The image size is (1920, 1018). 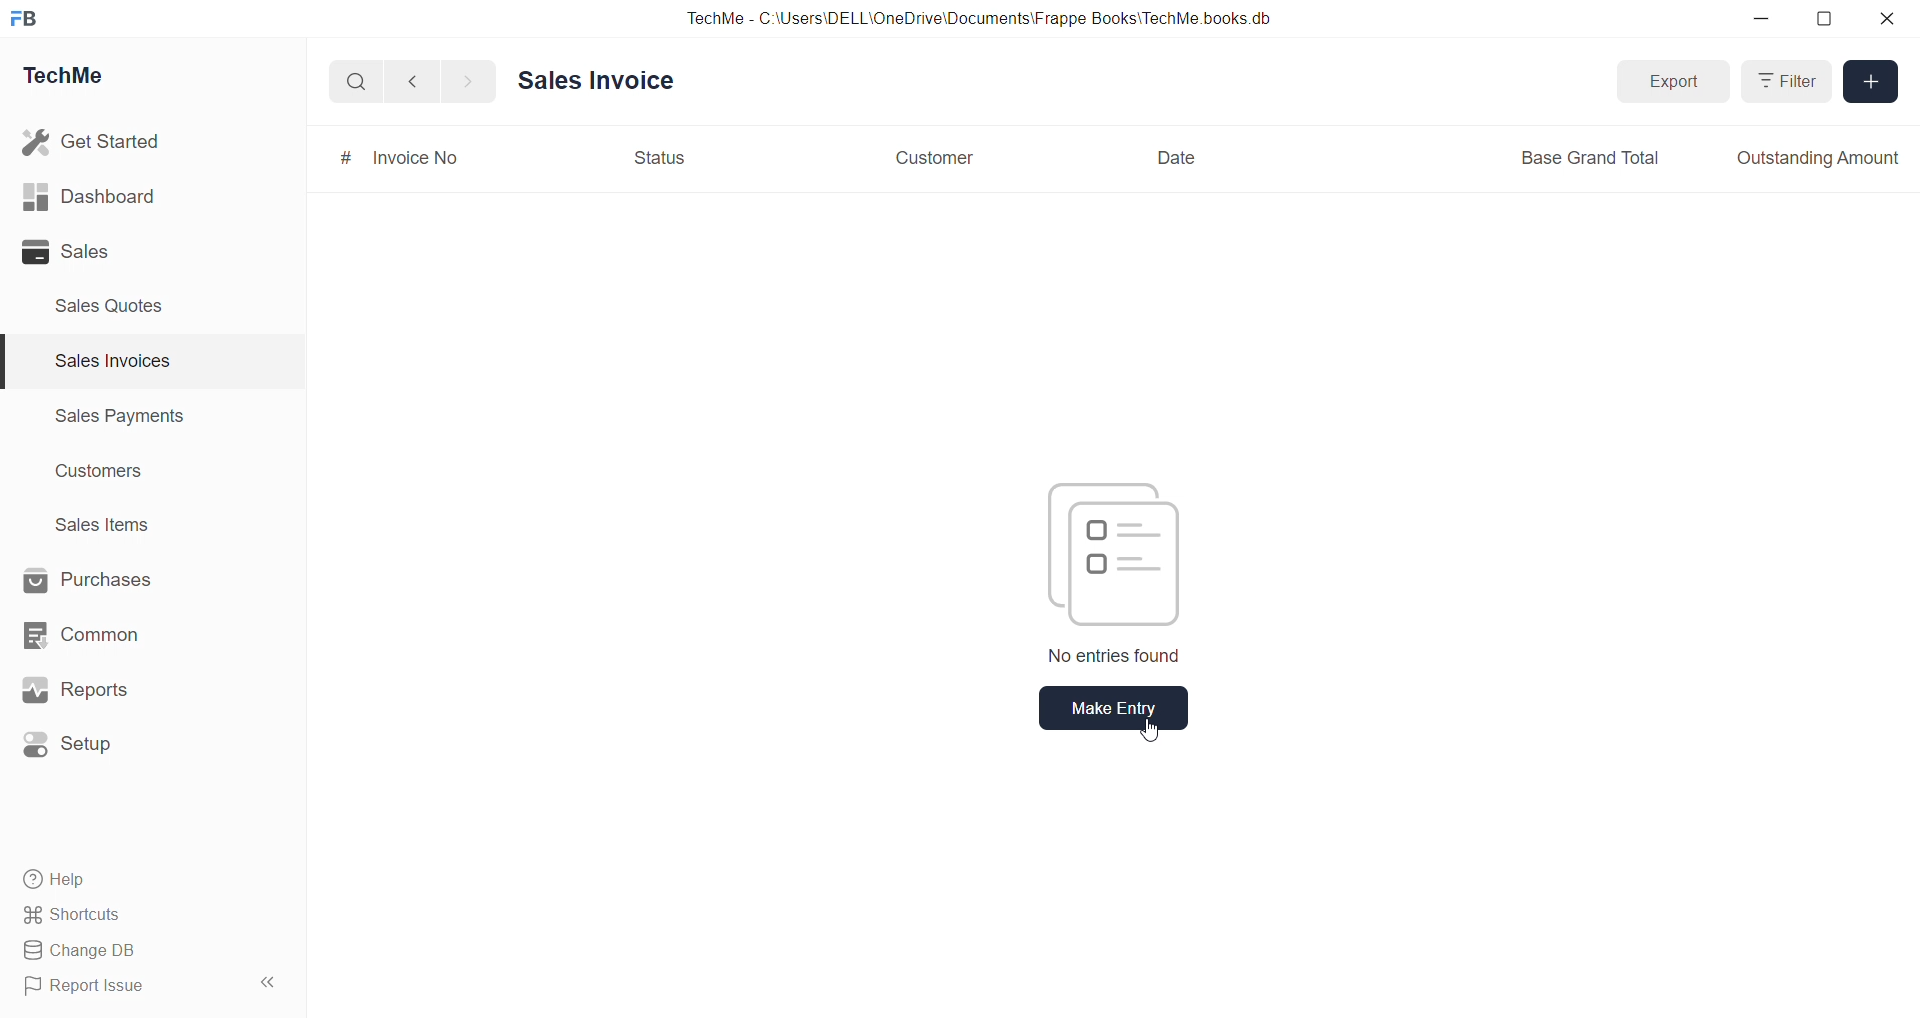 I want to click on Filter, so click(x=1790, y=81).